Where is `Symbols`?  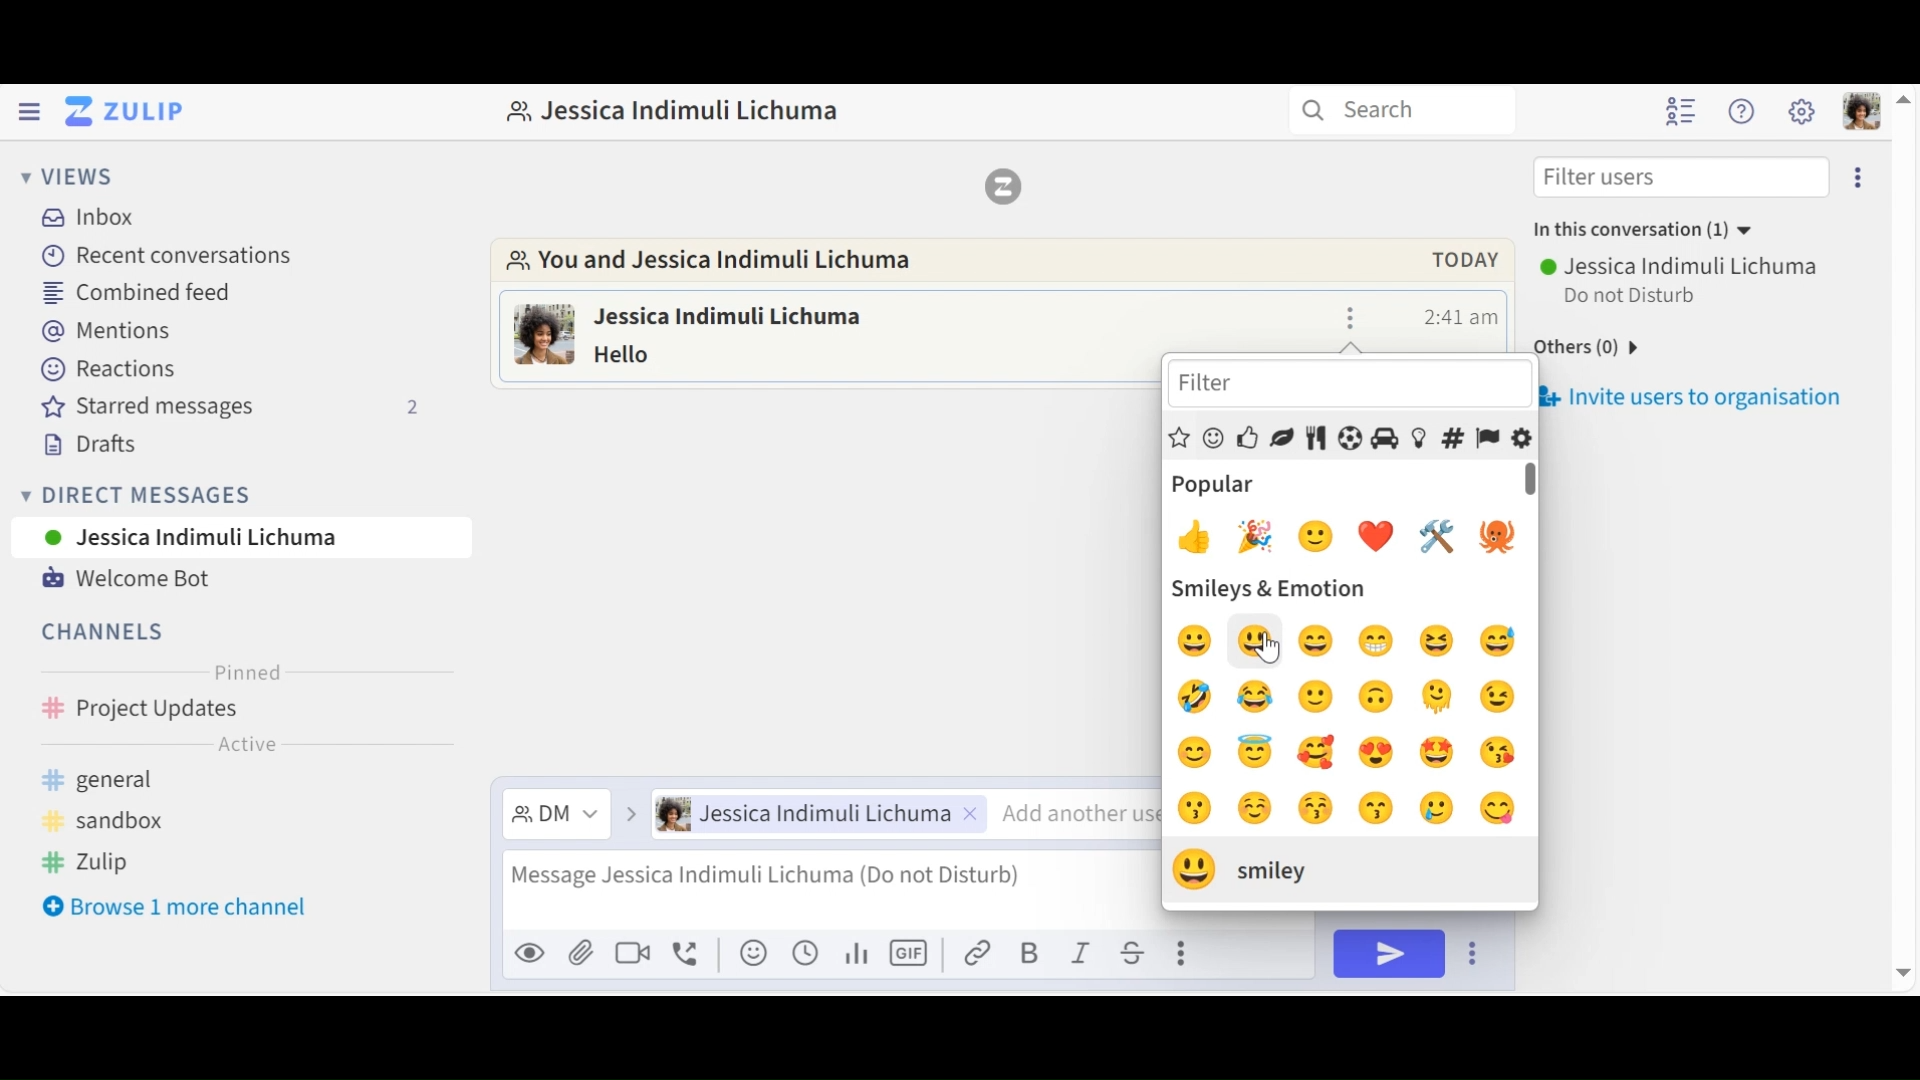 Symbols is located at coordinates (1450, 438).